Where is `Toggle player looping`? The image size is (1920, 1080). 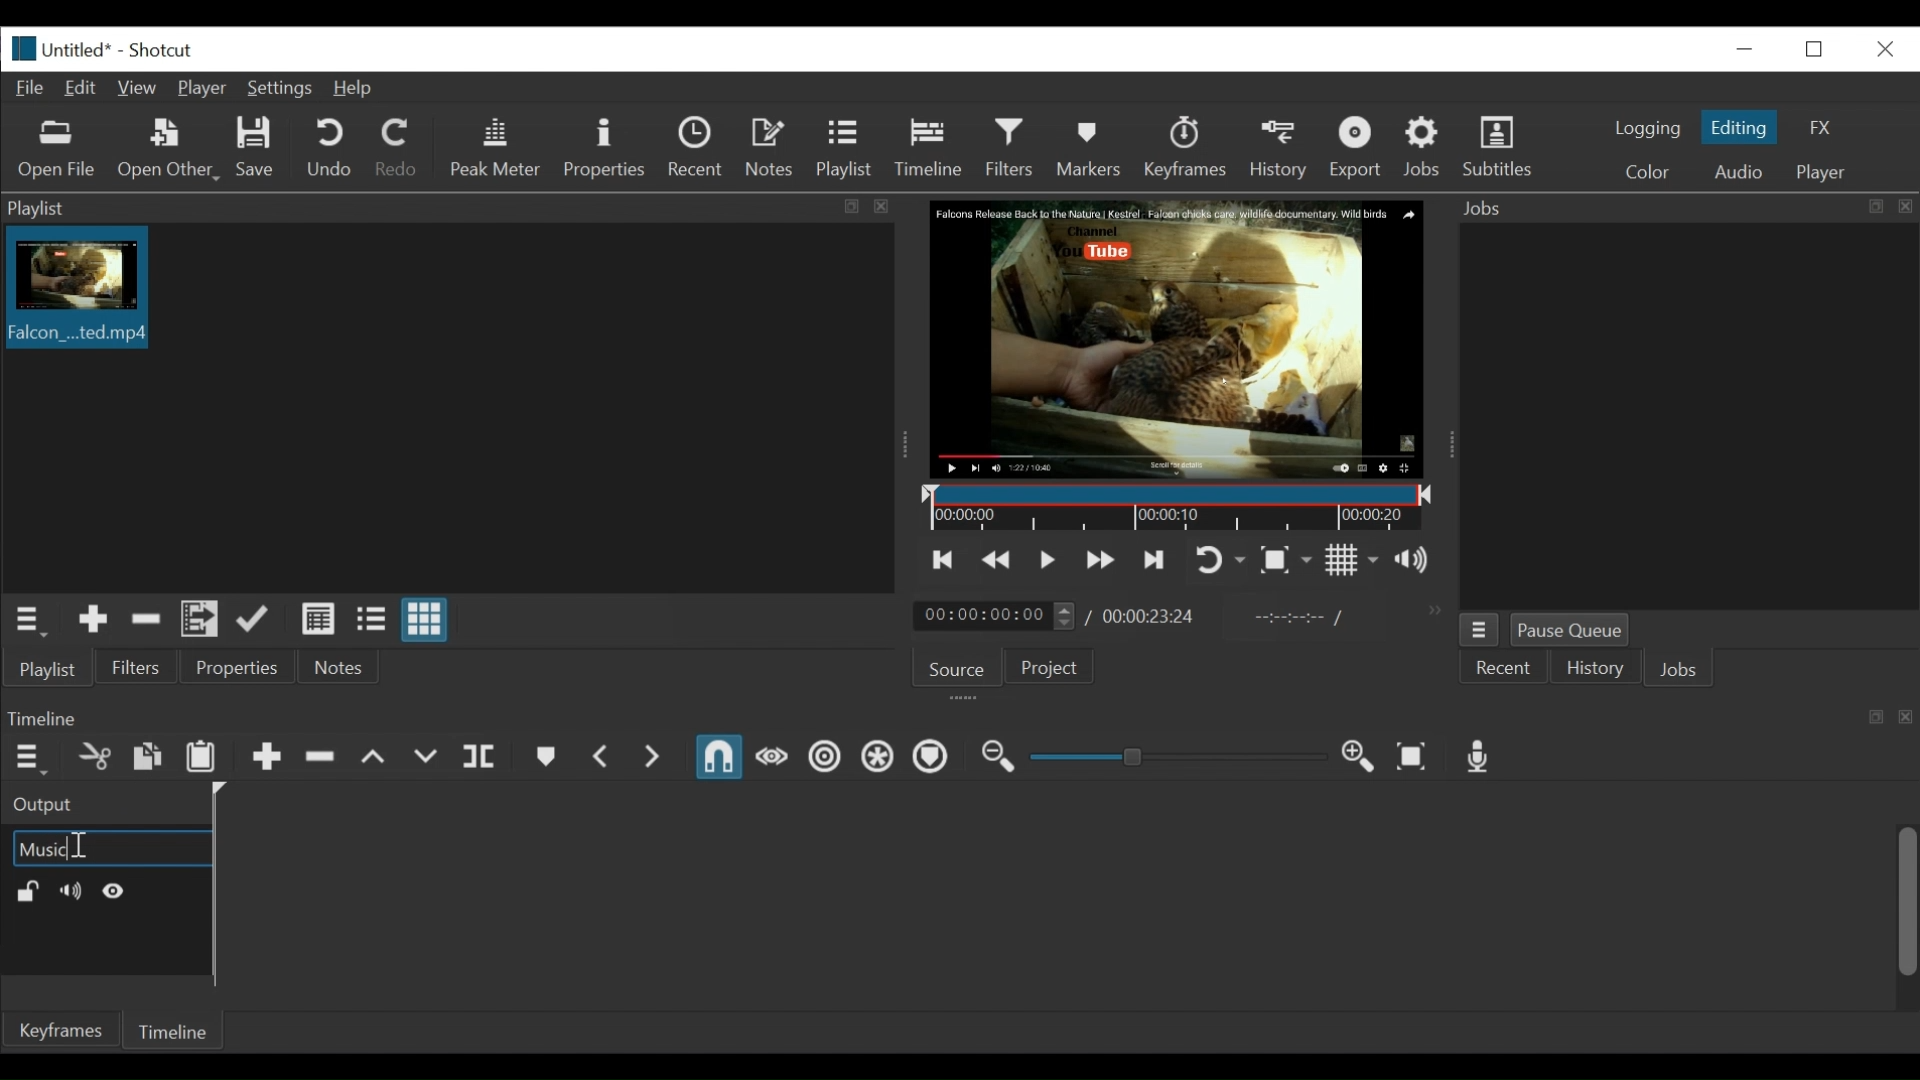 Toggle player looping is located at coordinates (1159, 561).